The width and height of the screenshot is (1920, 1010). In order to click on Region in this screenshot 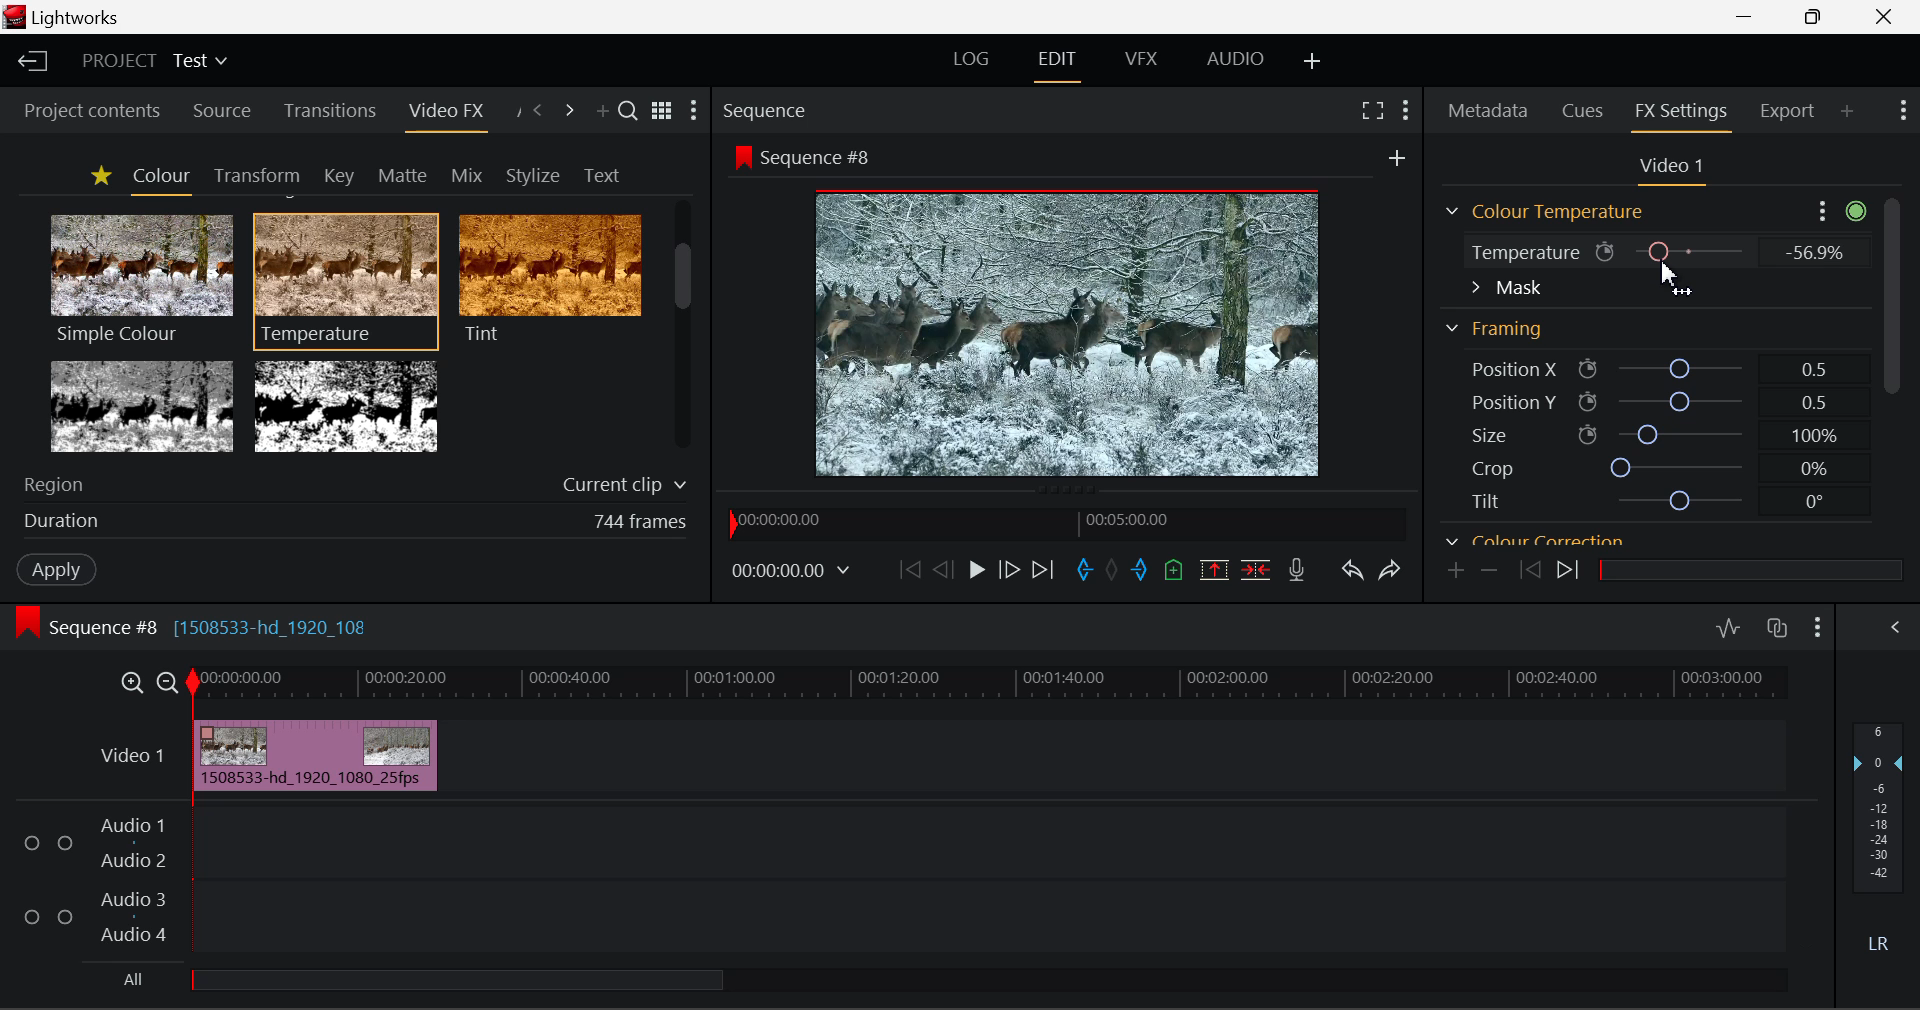, I will do `click(59, 483)`.